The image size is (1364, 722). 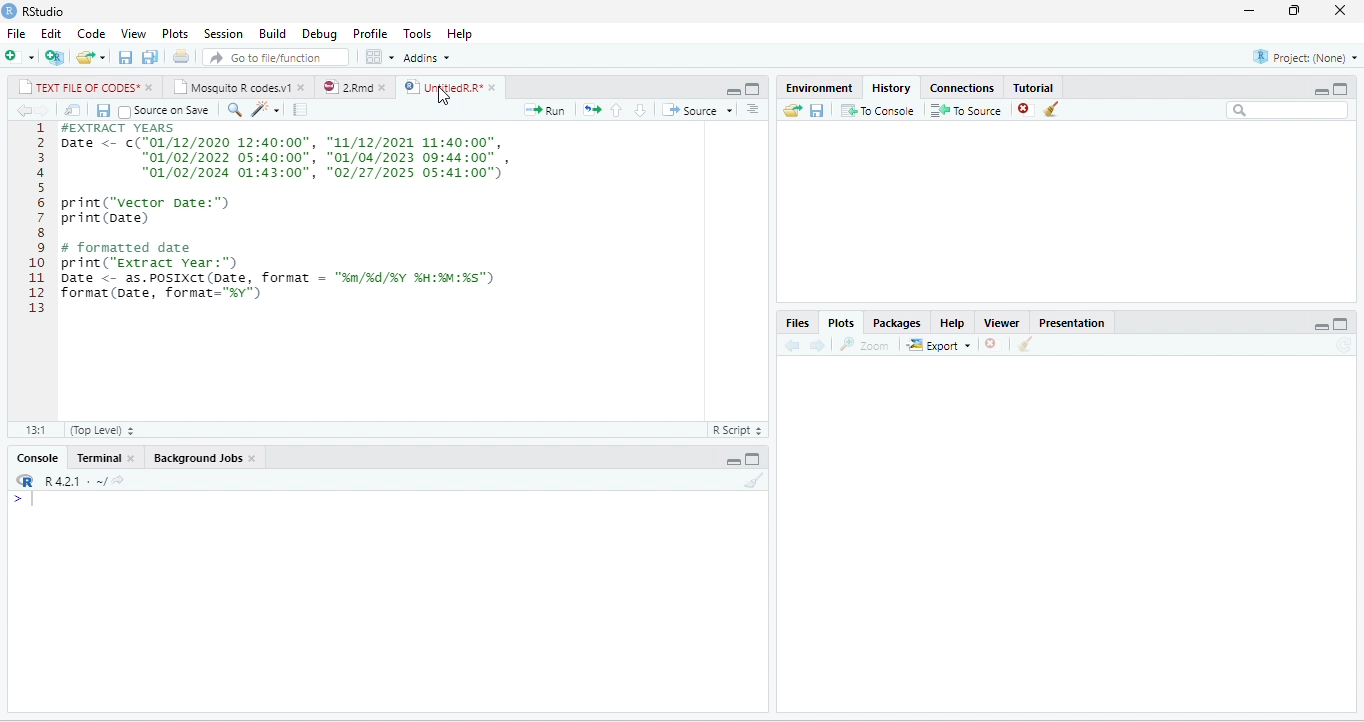 I want to click on >, so click(x=24, y=500).